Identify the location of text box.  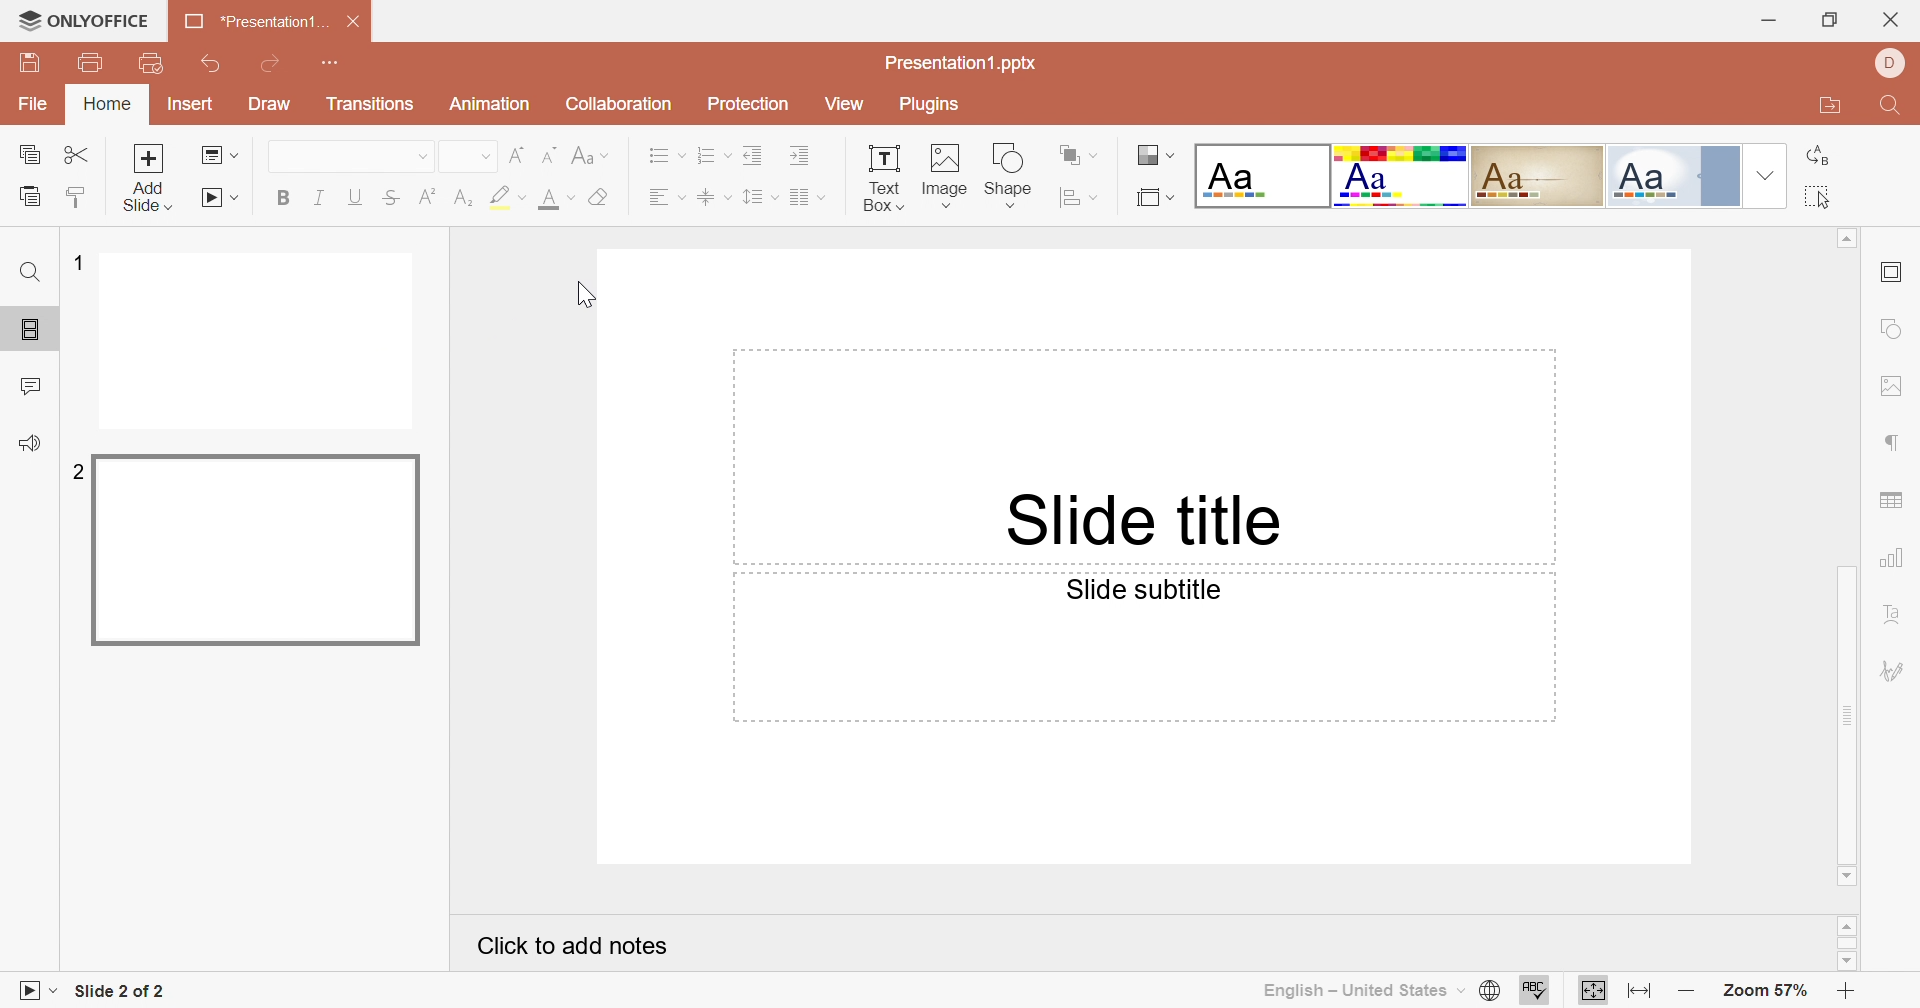
(884, 174).